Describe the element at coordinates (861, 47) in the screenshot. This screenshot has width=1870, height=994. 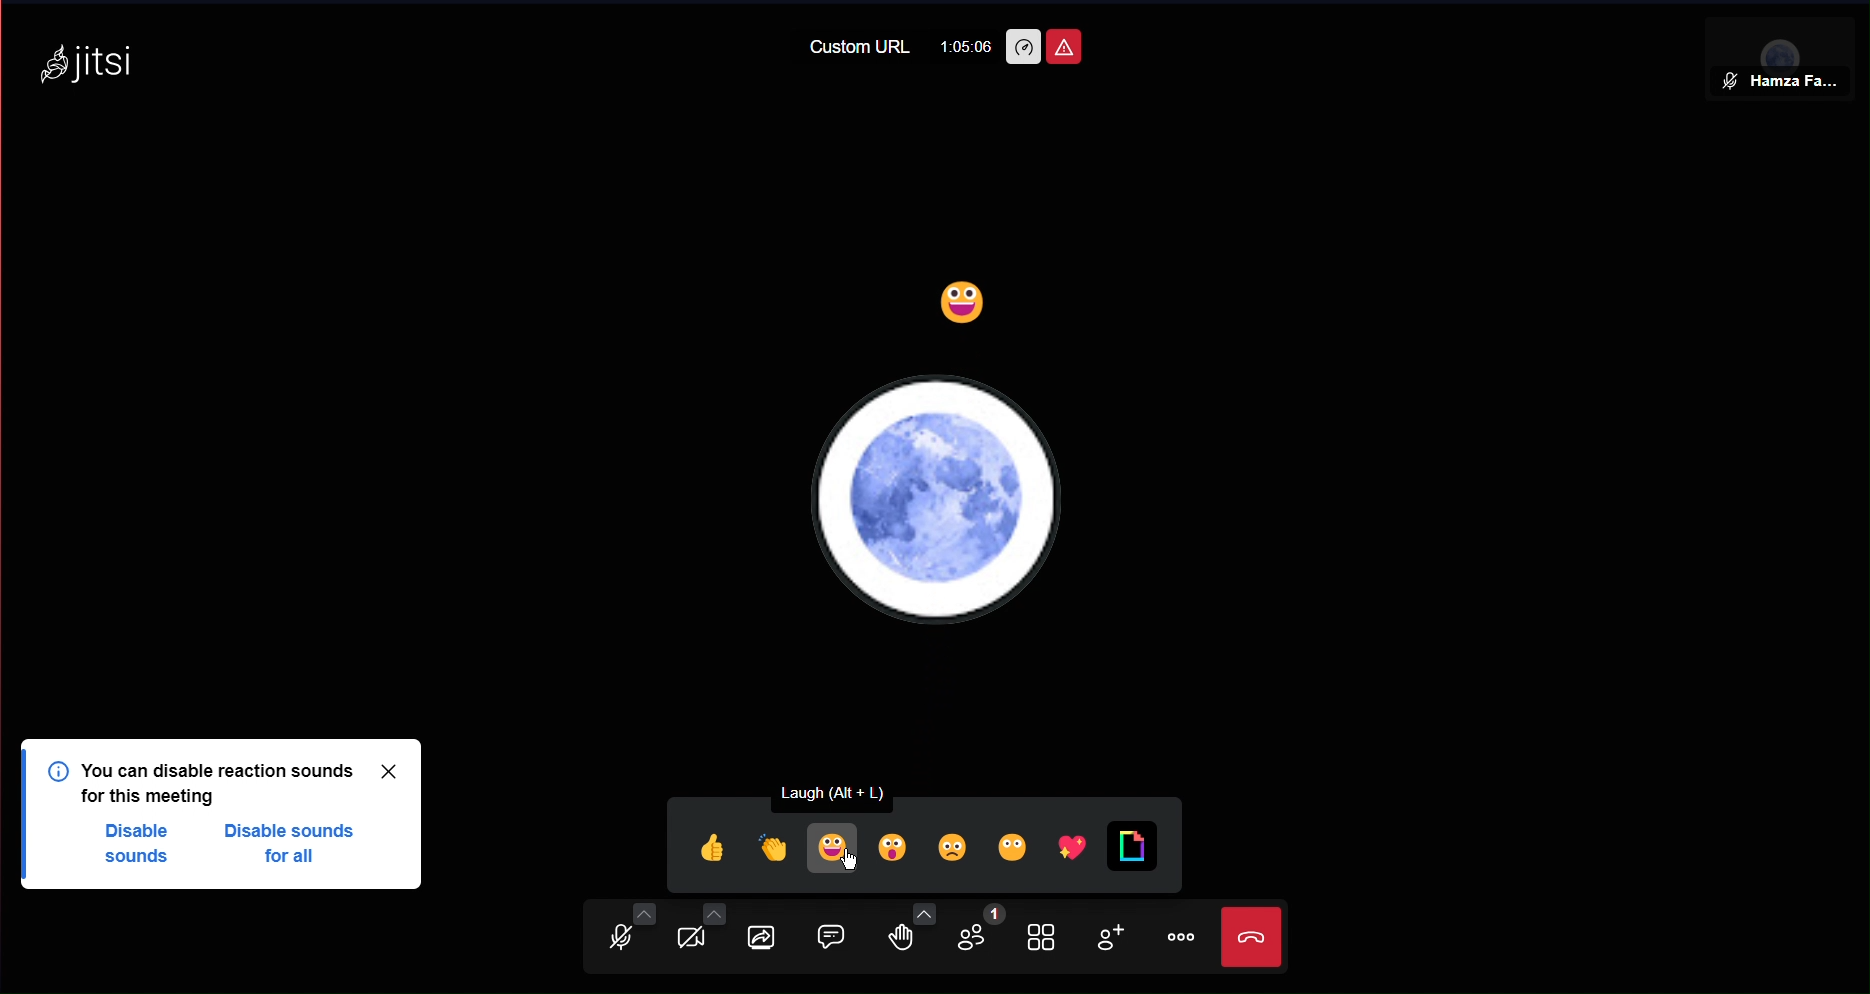
I see `Custom URL` at that location.